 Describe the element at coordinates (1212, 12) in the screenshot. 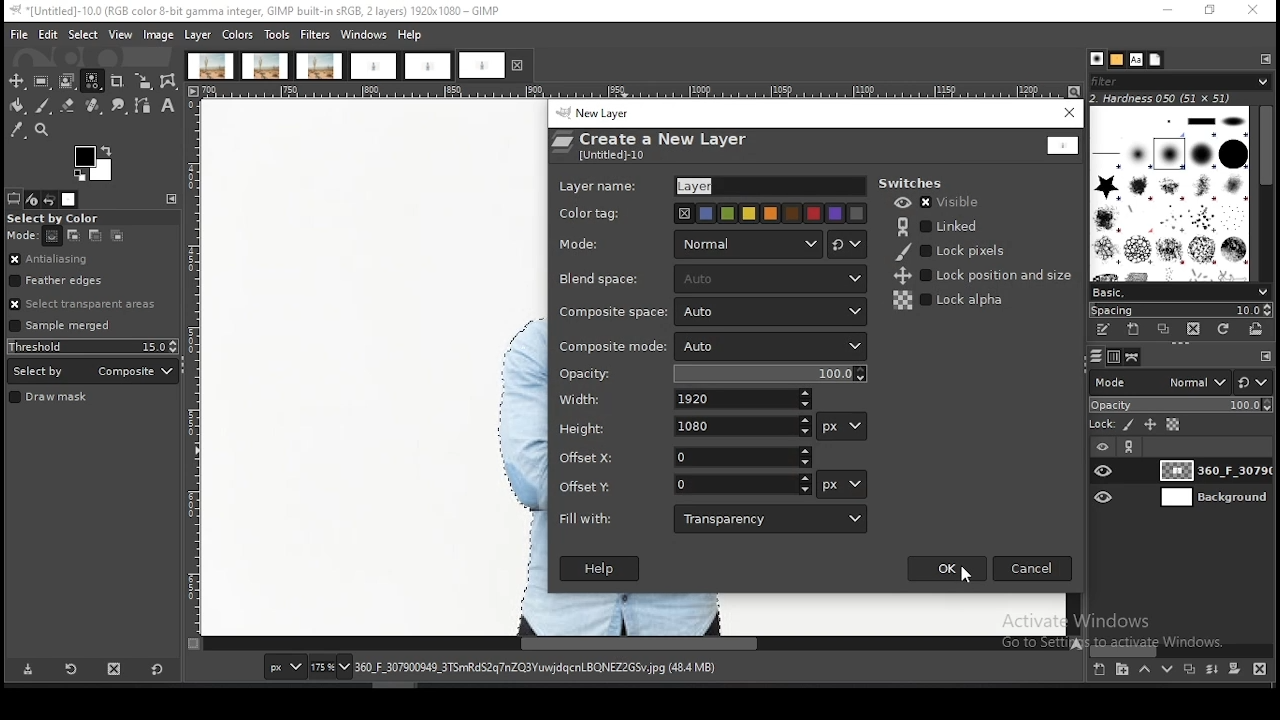

I see `restore` at that location.